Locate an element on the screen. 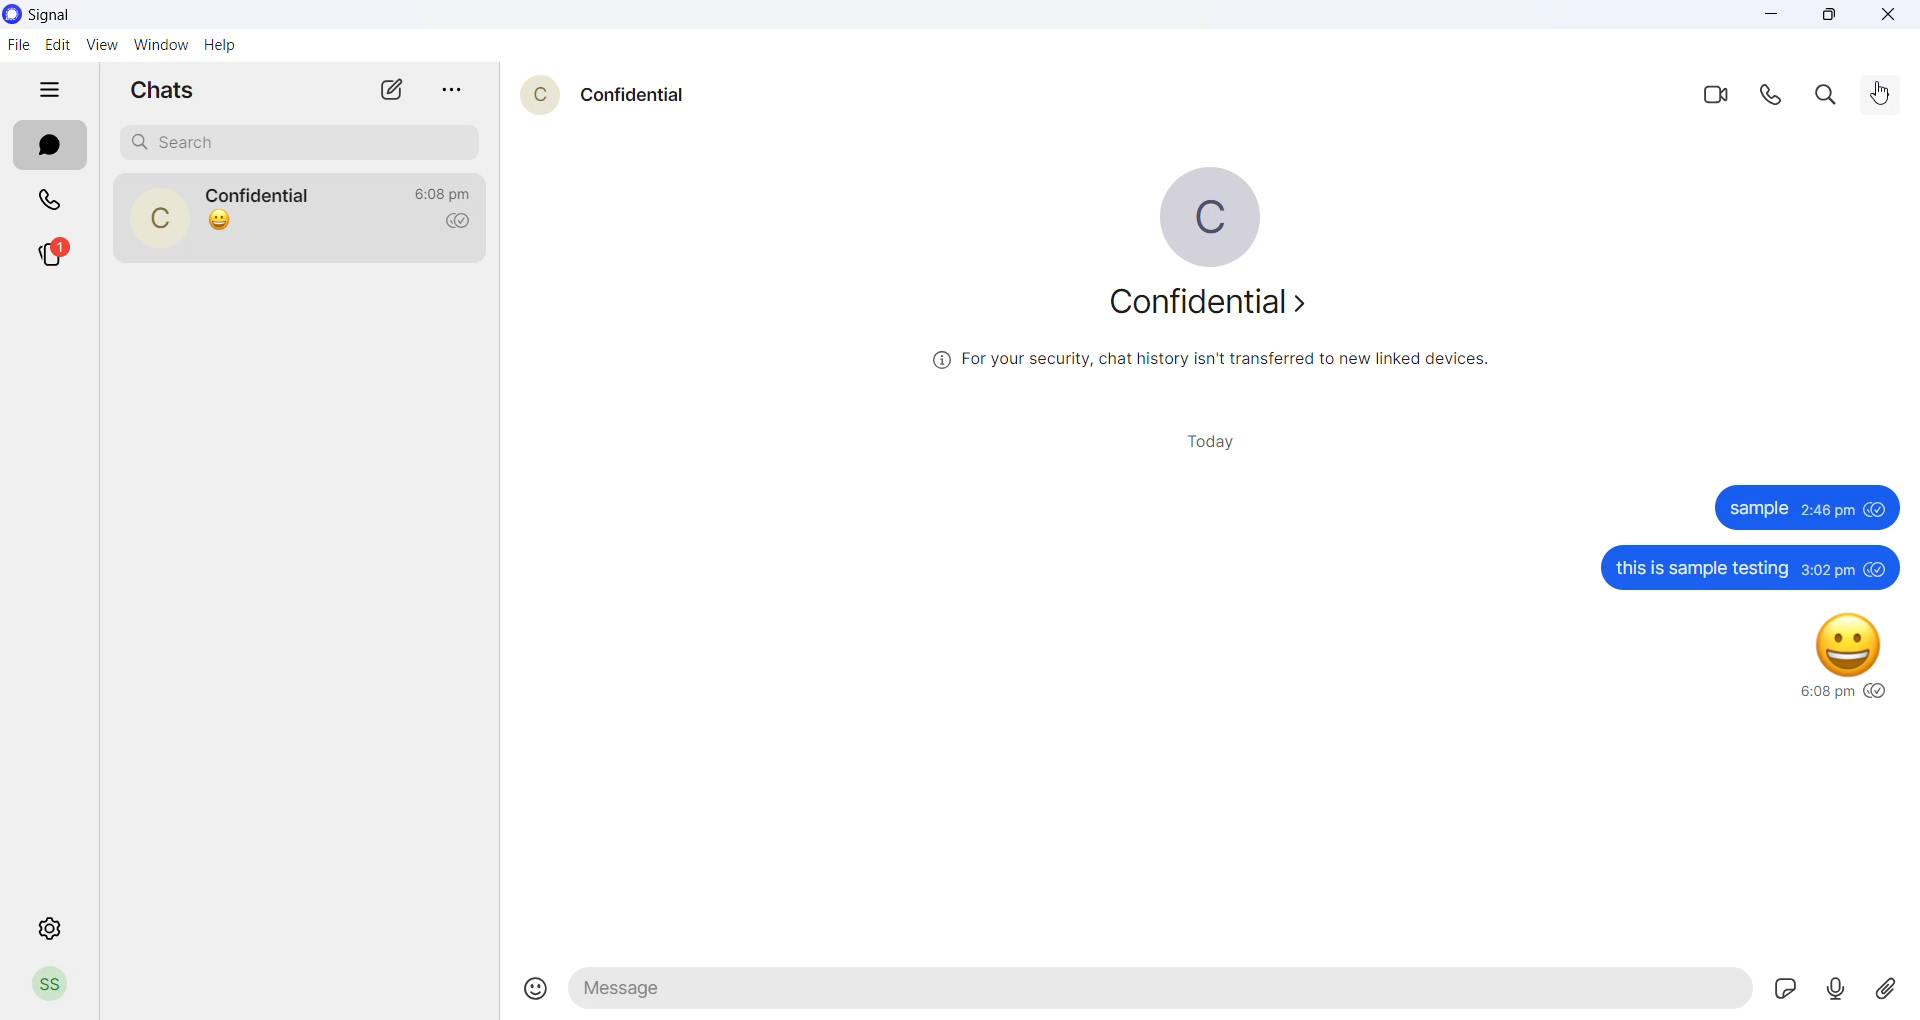 Image resolution: width=1920 pixels, height=1020 pixels. sample is located at coordinates (1758, 510).